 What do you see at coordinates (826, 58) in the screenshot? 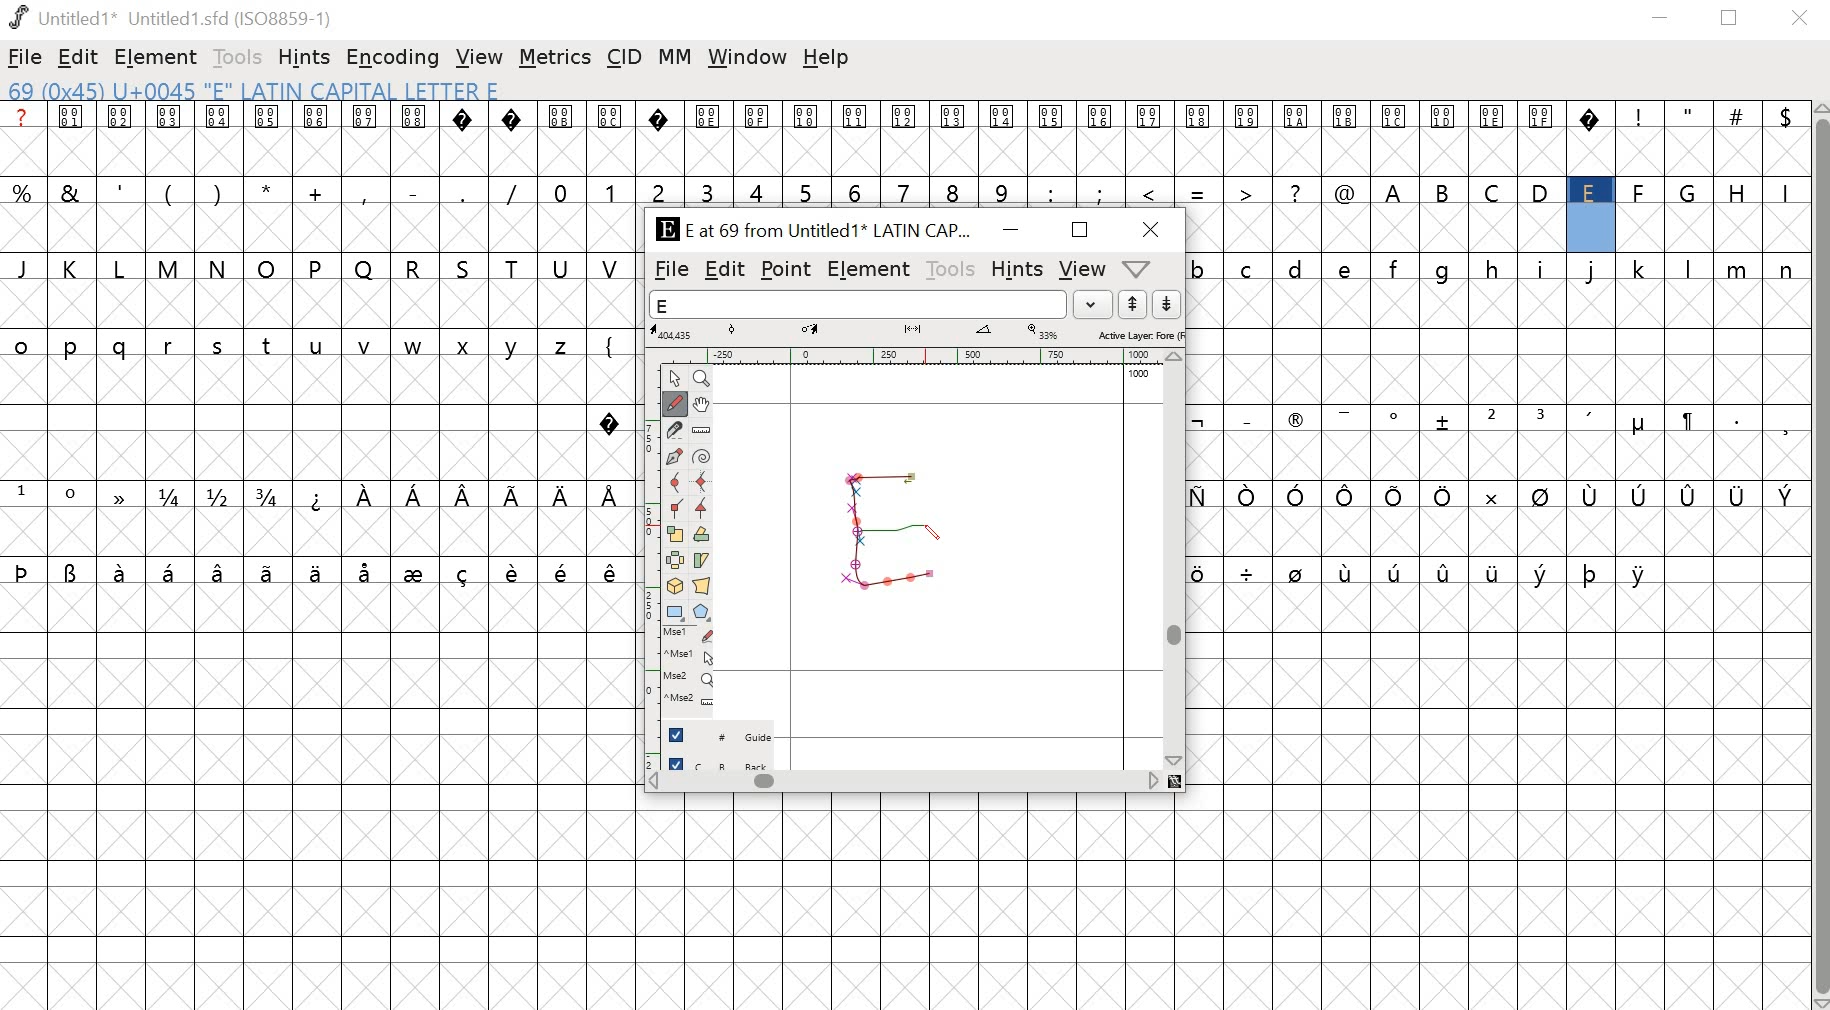
I see `help` at bounding box center [826, 58].